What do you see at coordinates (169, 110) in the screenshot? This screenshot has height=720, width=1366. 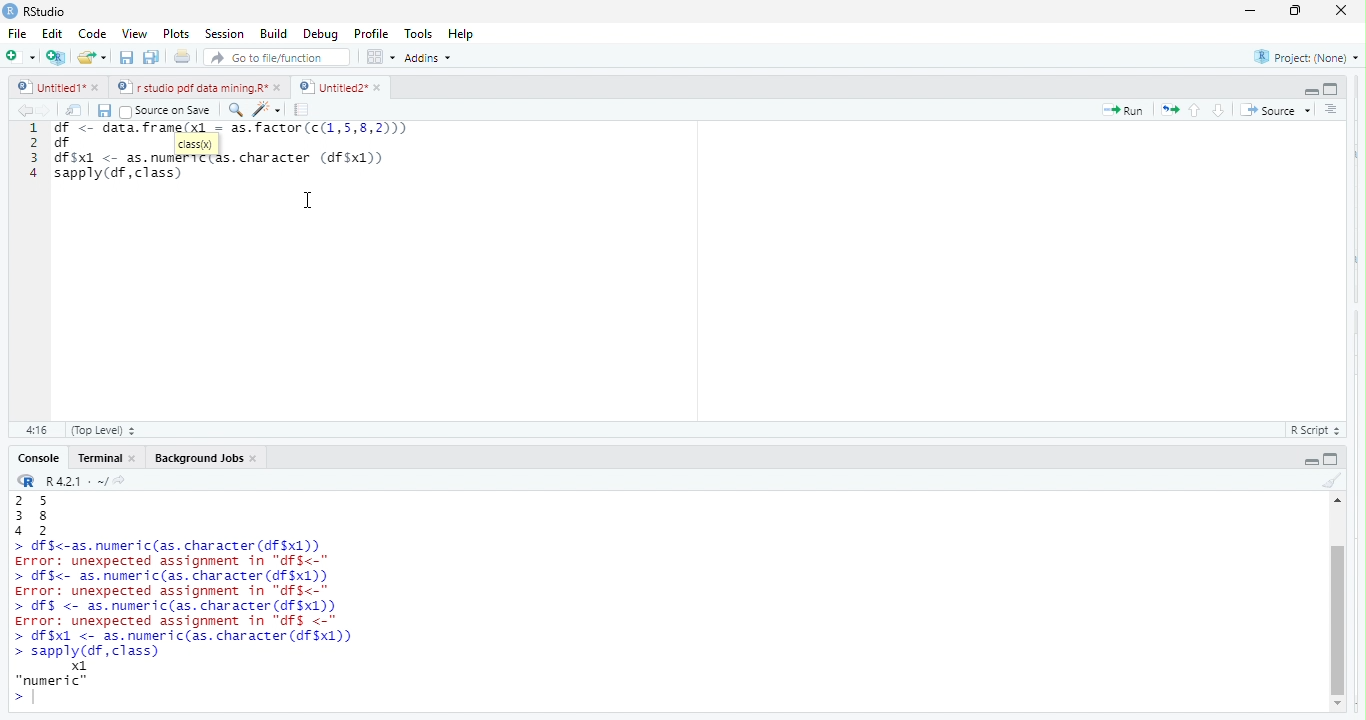 I see ` Source on Save` at bounding box center [169, 110].